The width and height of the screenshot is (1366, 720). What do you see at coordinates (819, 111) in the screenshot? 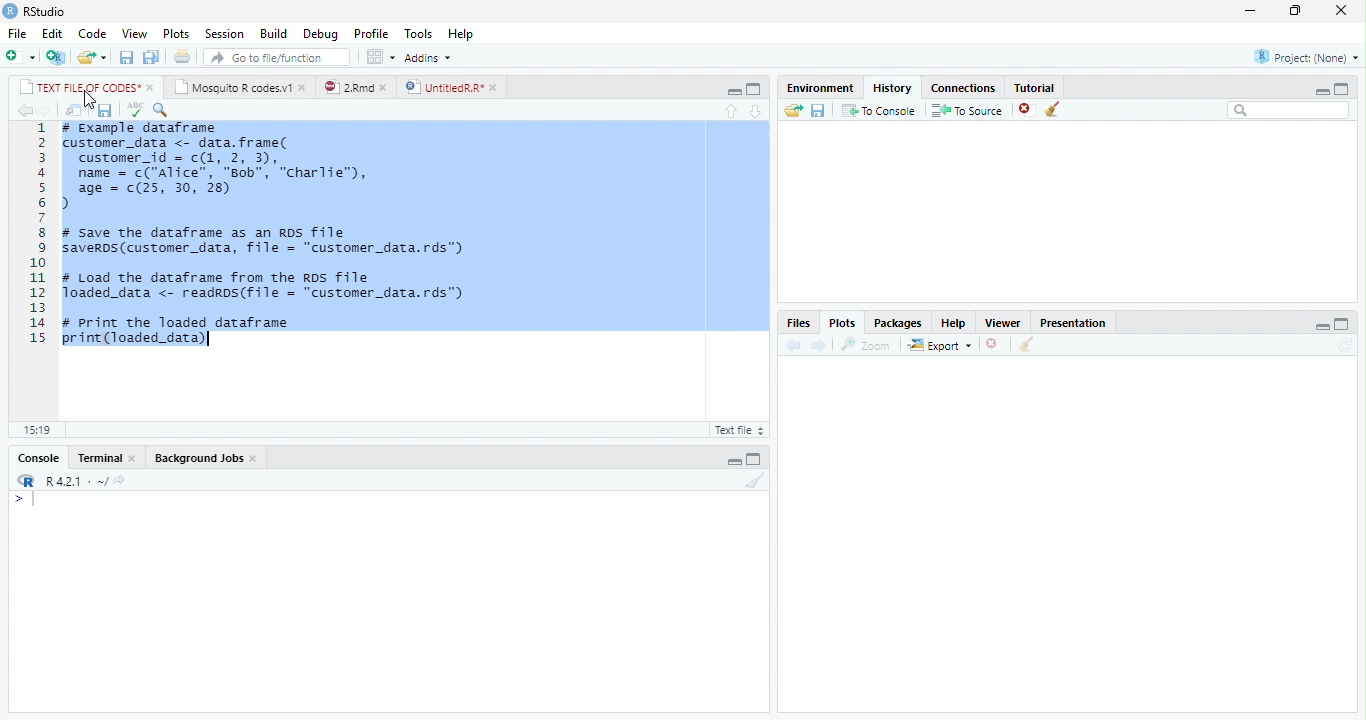
I see `save` at bounding box center [819, 111].